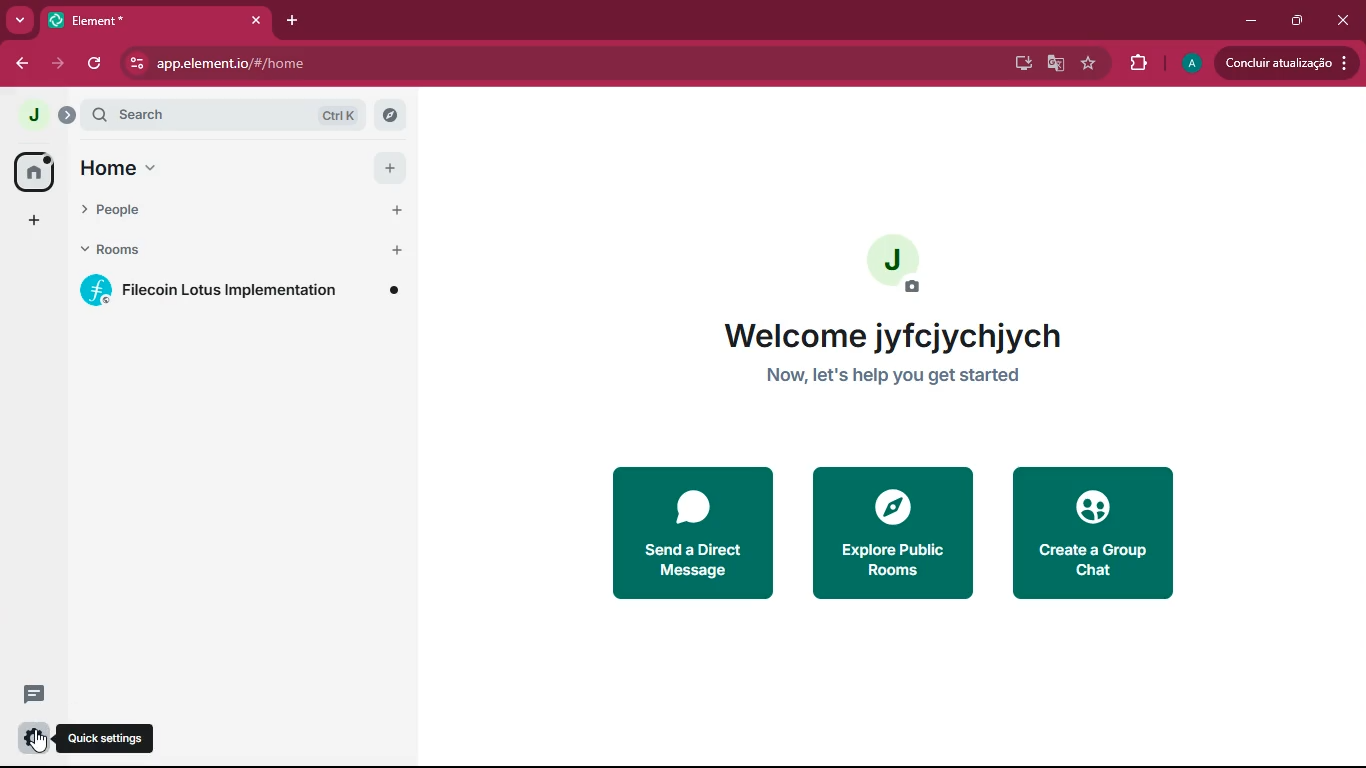  I want to click on profile picture, so click(900, 263).